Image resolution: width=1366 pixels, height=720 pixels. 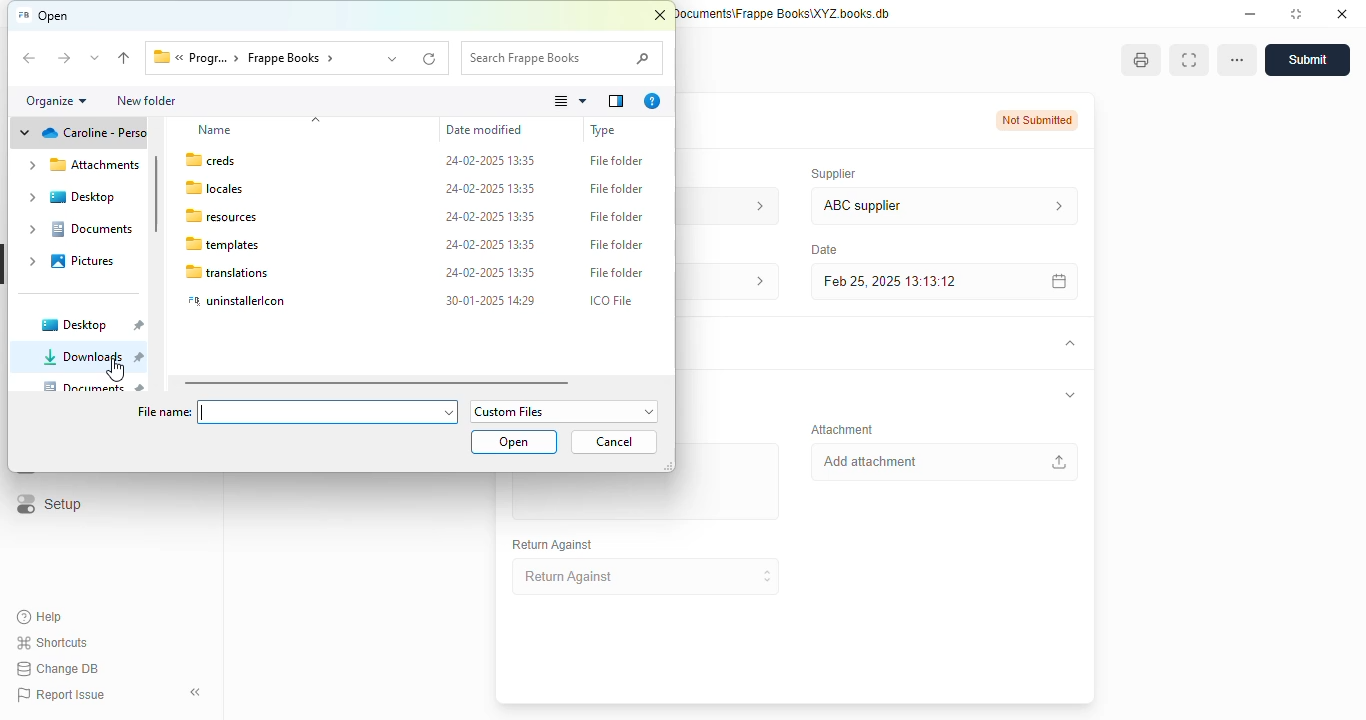 What do you see at coordinates (22, 15) in the screenshot?
I see `FB logo` at bounding box center [22, 15].